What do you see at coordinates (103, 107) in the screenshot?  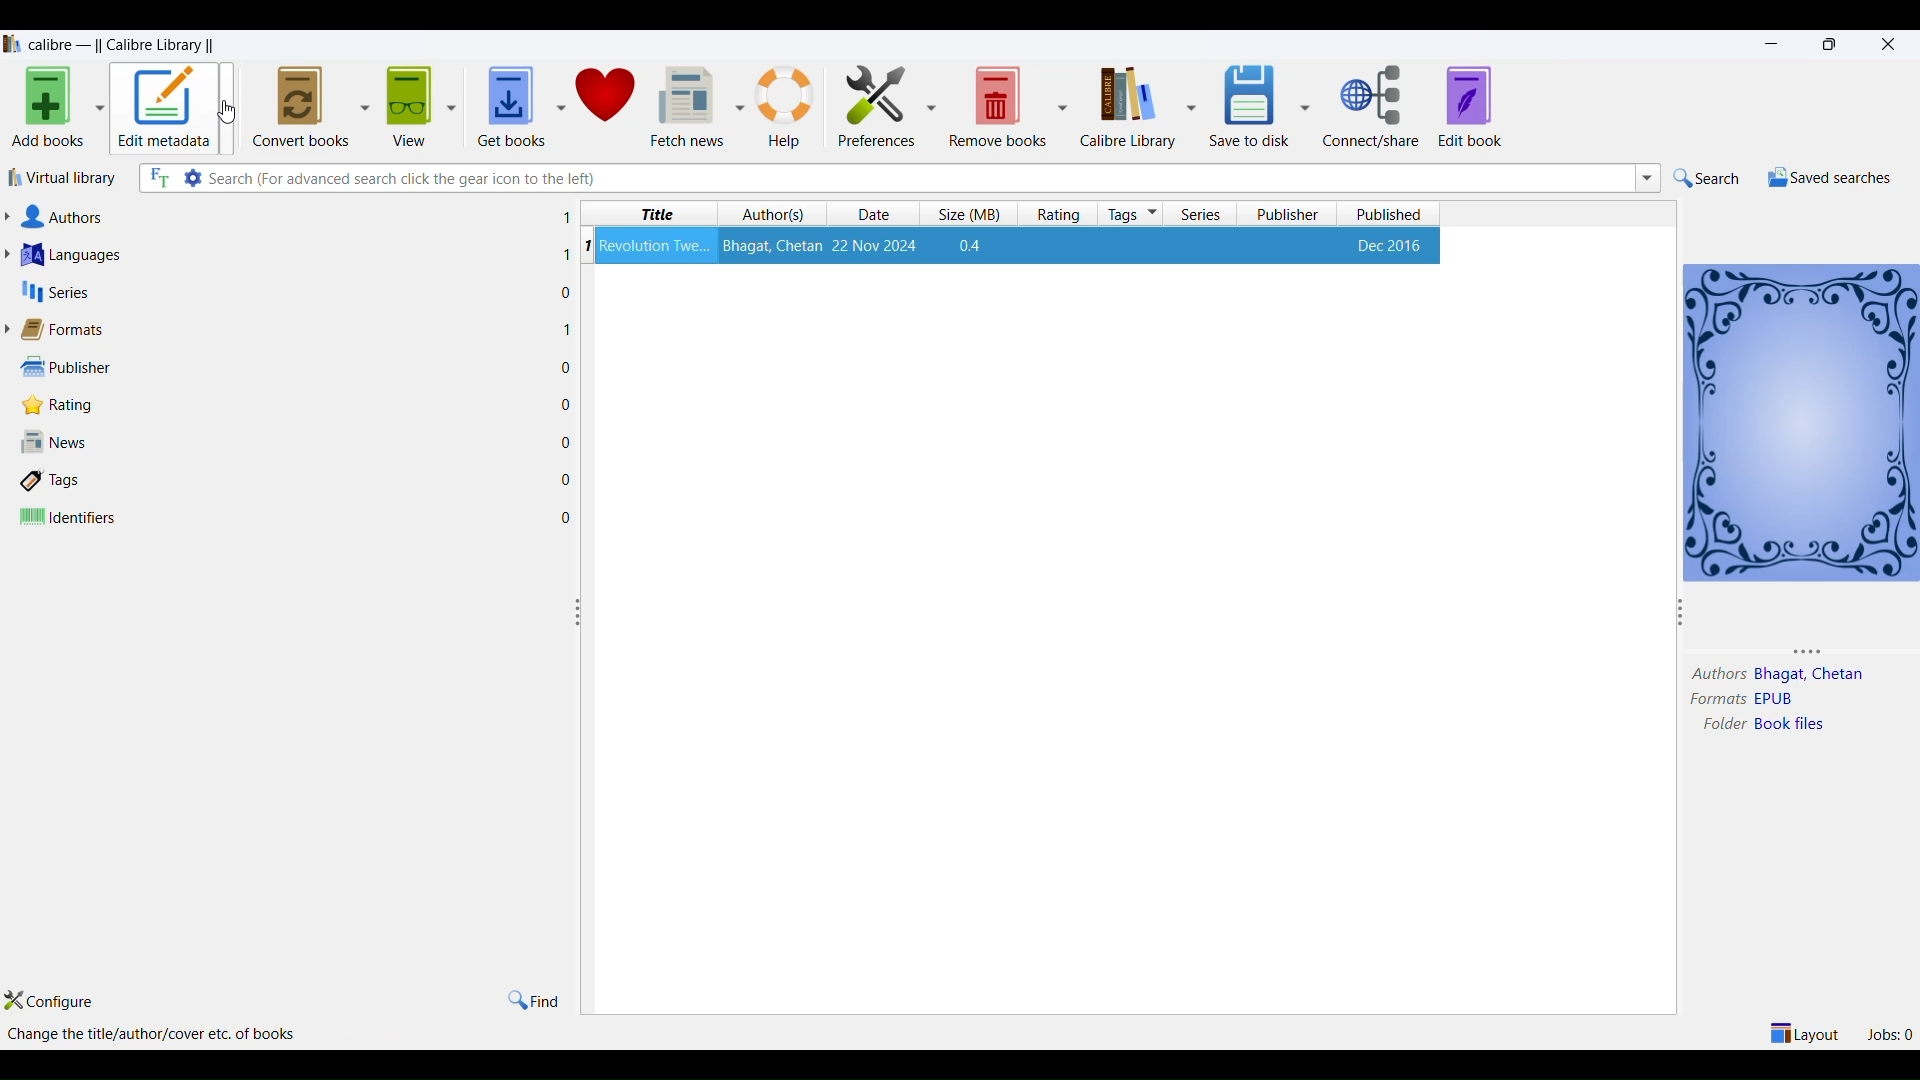 I see `add books option metadata` at bounding box center [103, 107].